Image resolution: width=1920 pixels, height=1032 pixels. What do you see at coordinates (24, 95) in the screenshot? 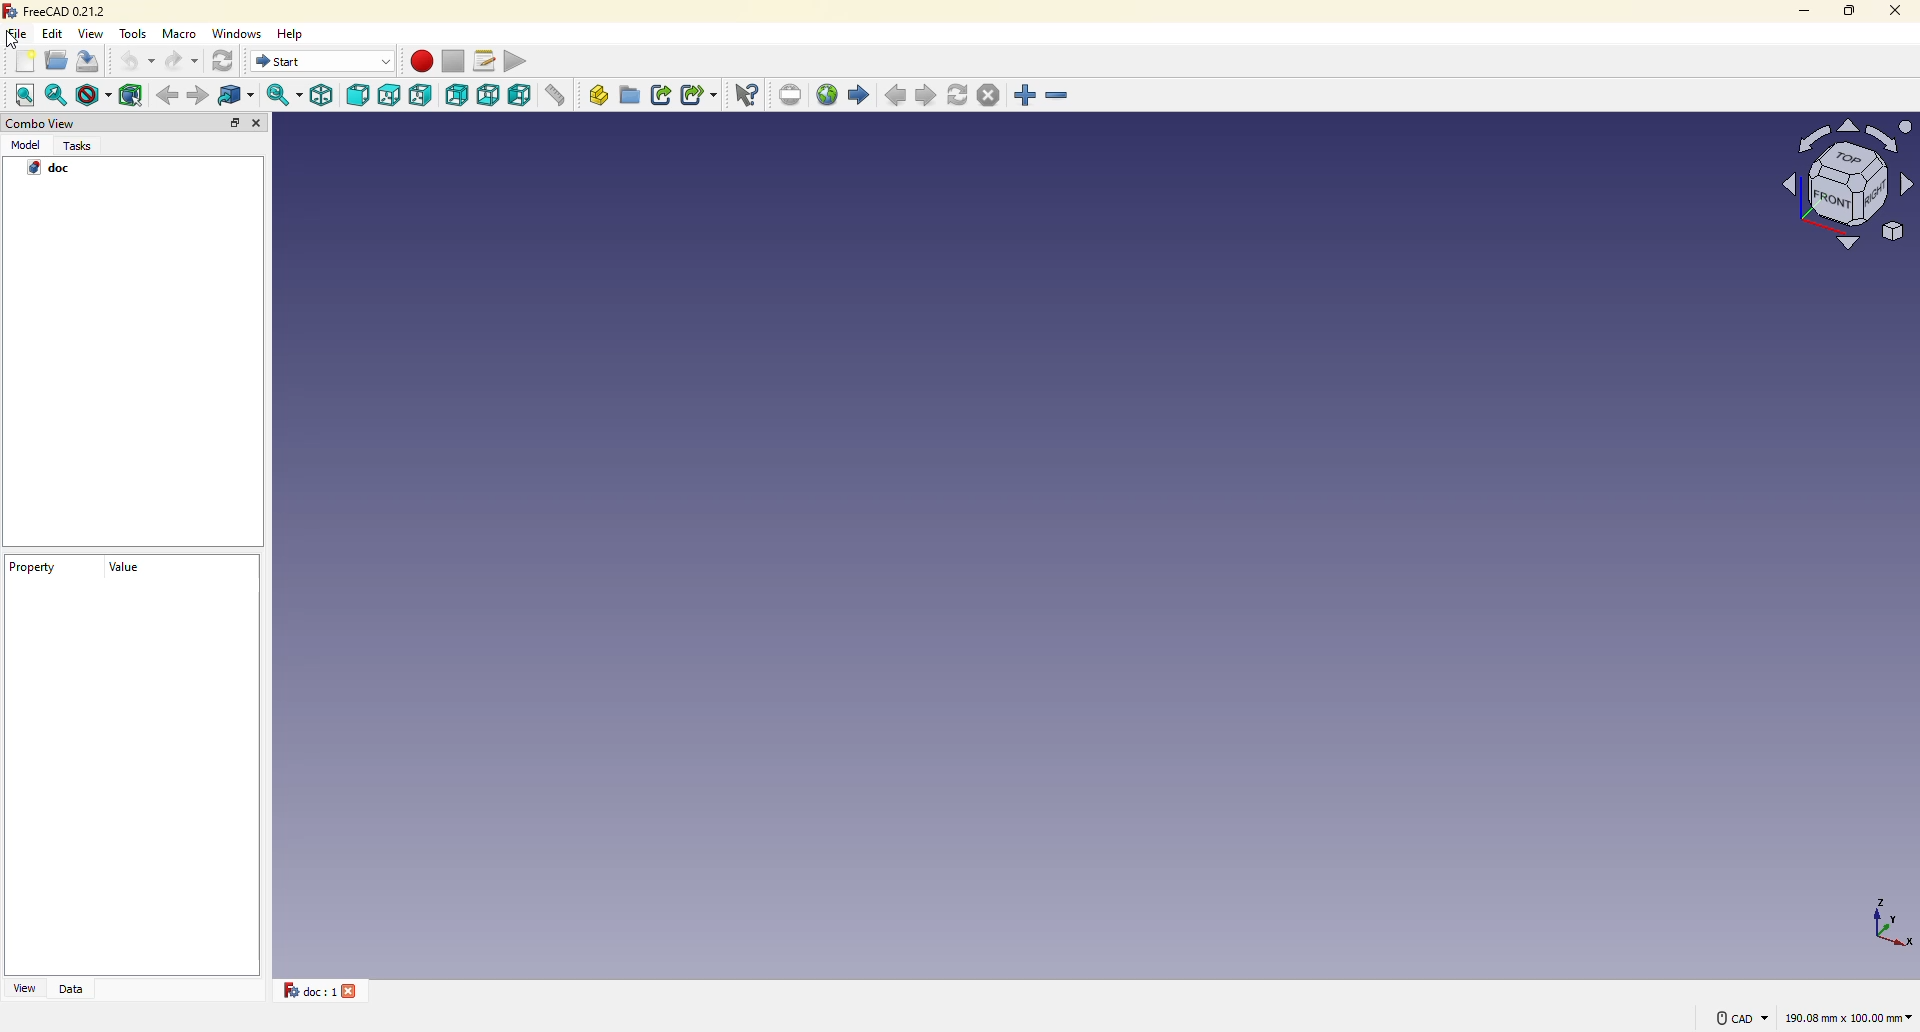
I see `fit all` at bounding box center [24, 95].